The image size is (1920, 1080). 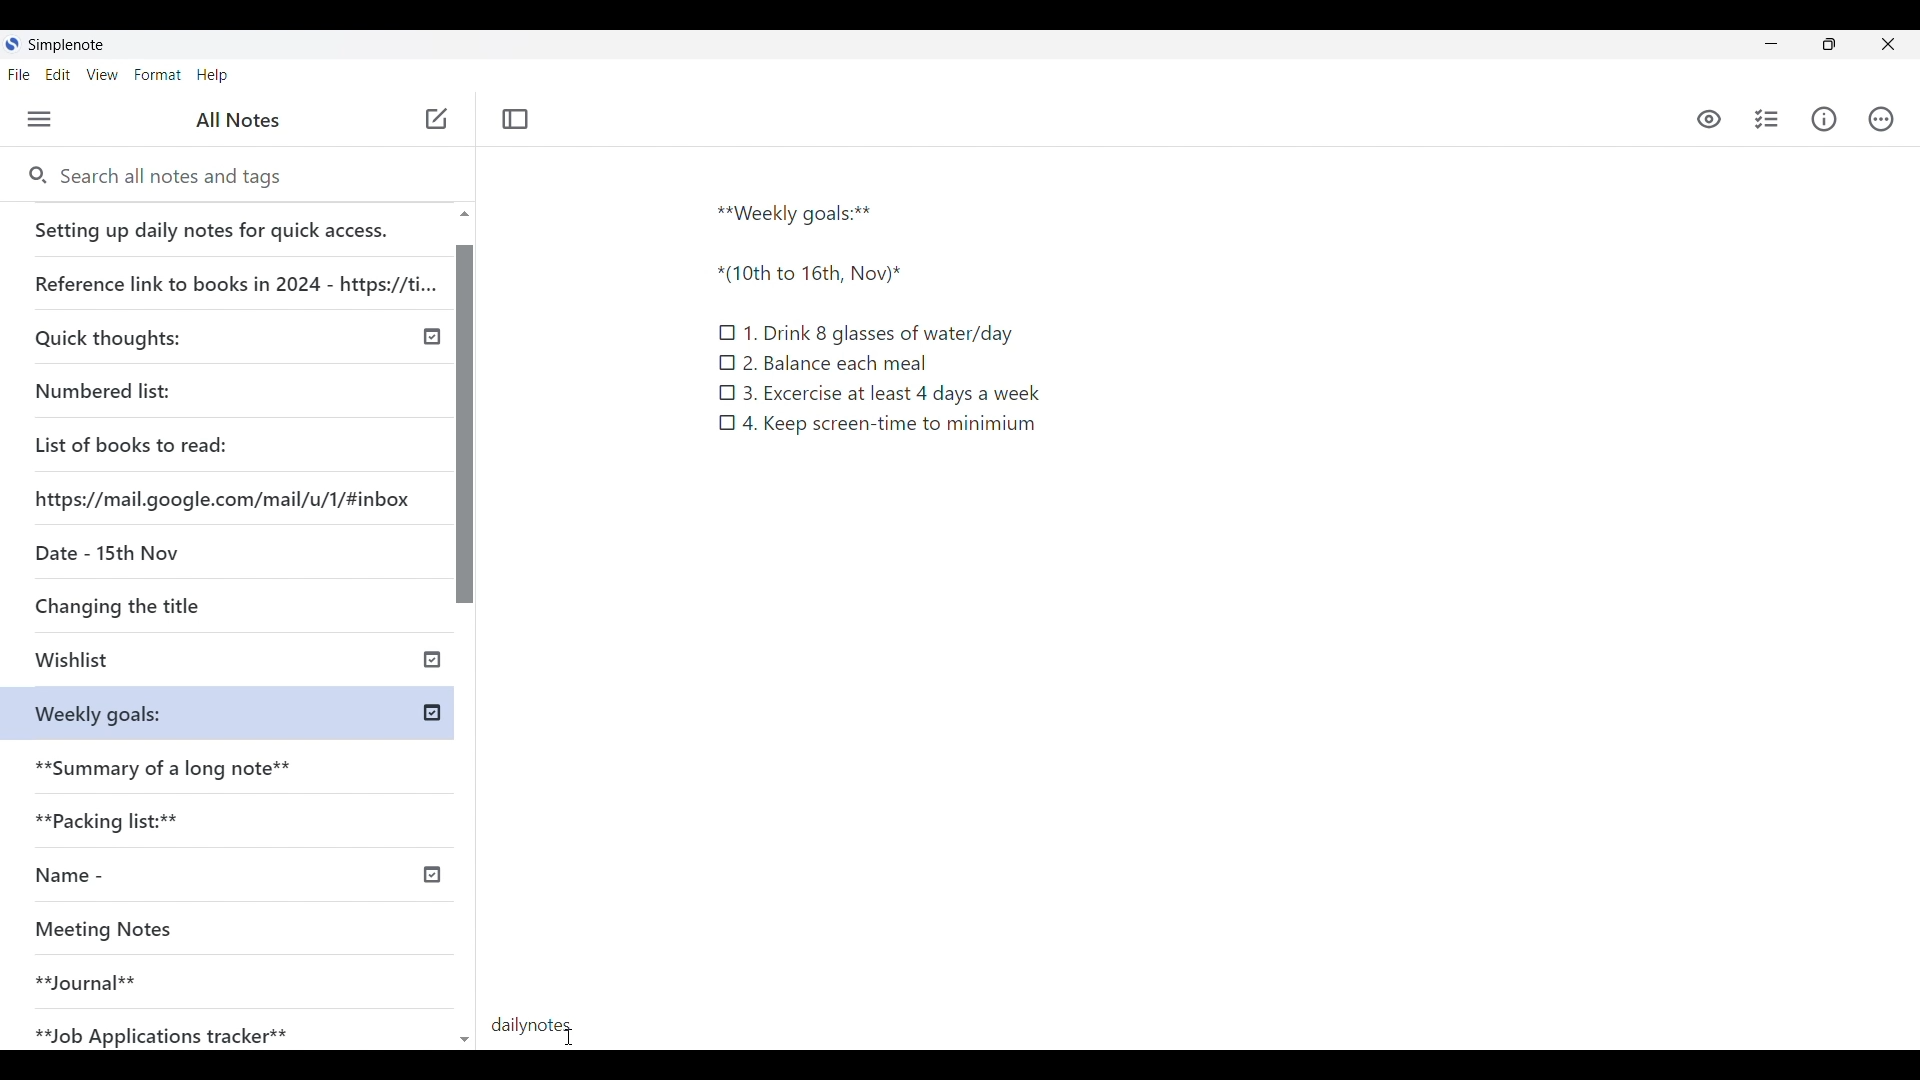 I want to click on Actions, so click(x=1879, y=118).